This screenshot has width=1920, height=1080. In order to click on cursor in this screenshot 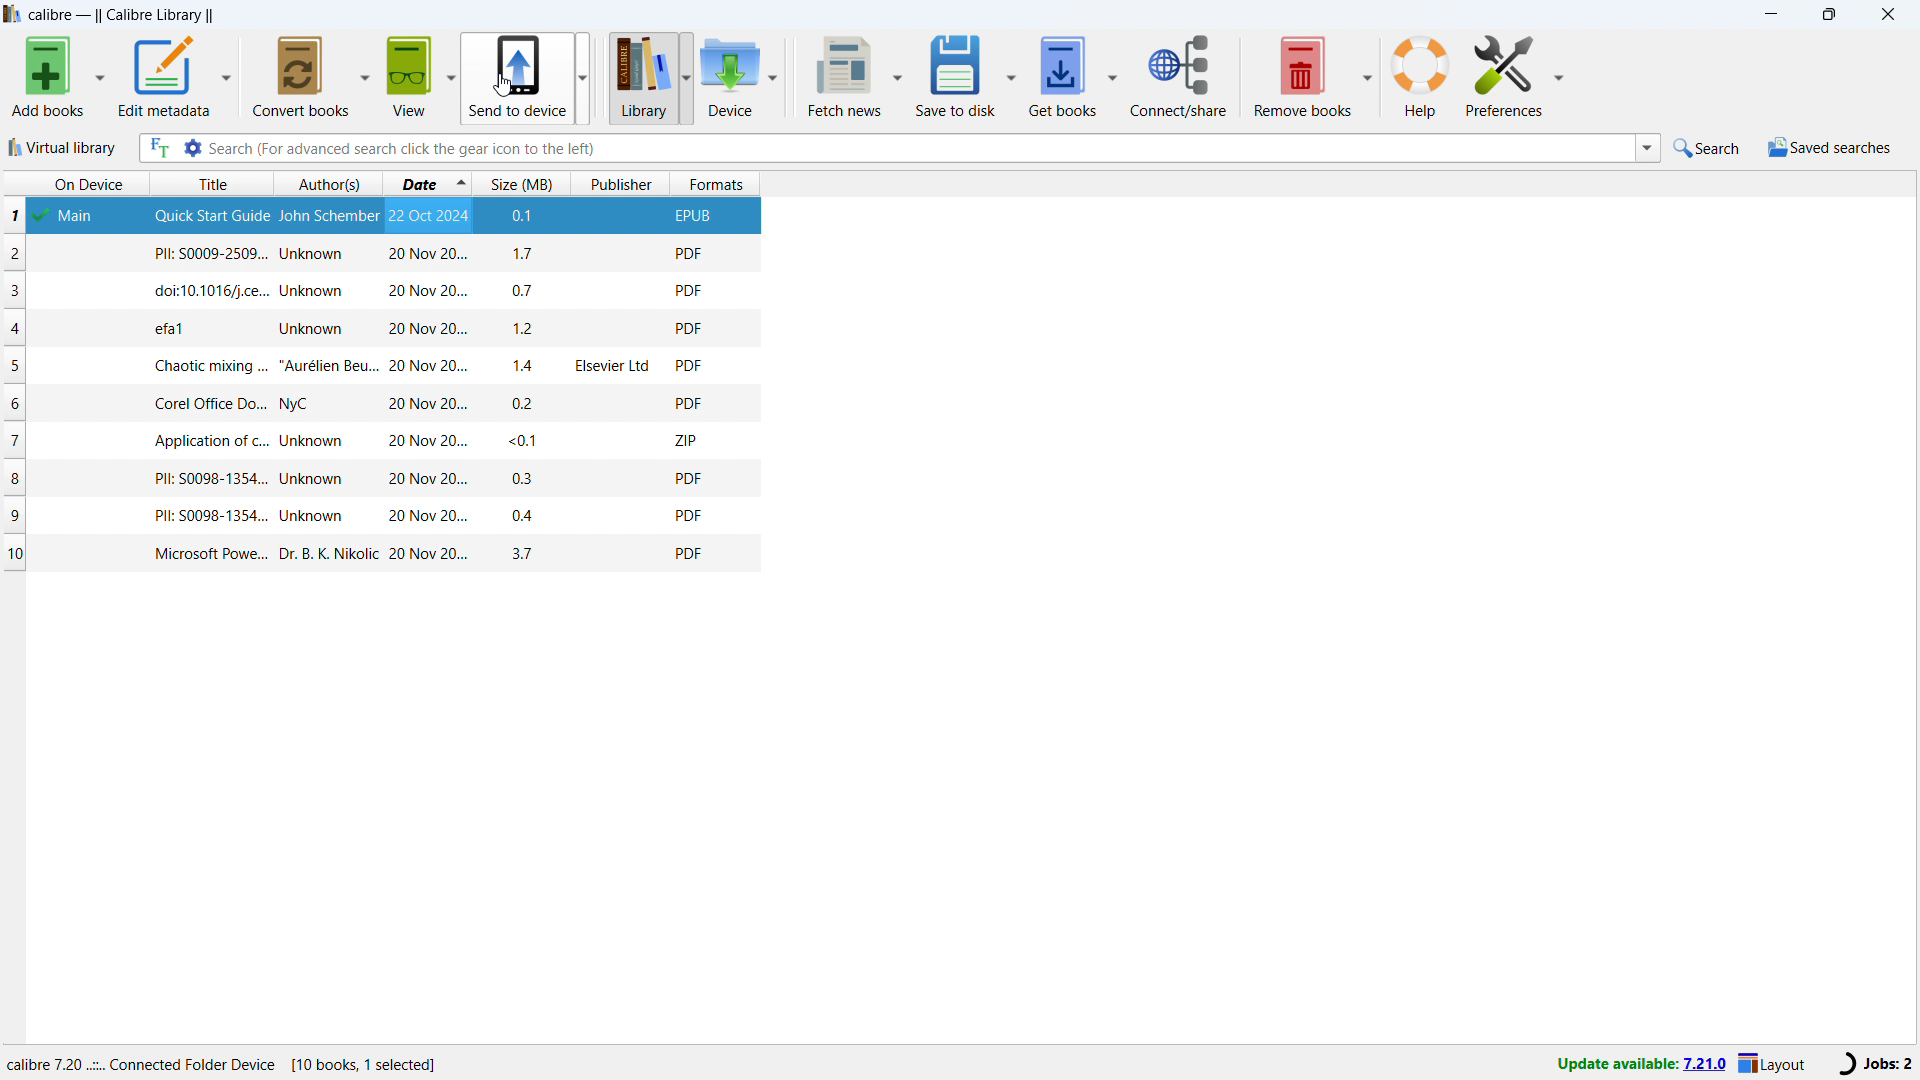, I will do `click(502, 85)`.